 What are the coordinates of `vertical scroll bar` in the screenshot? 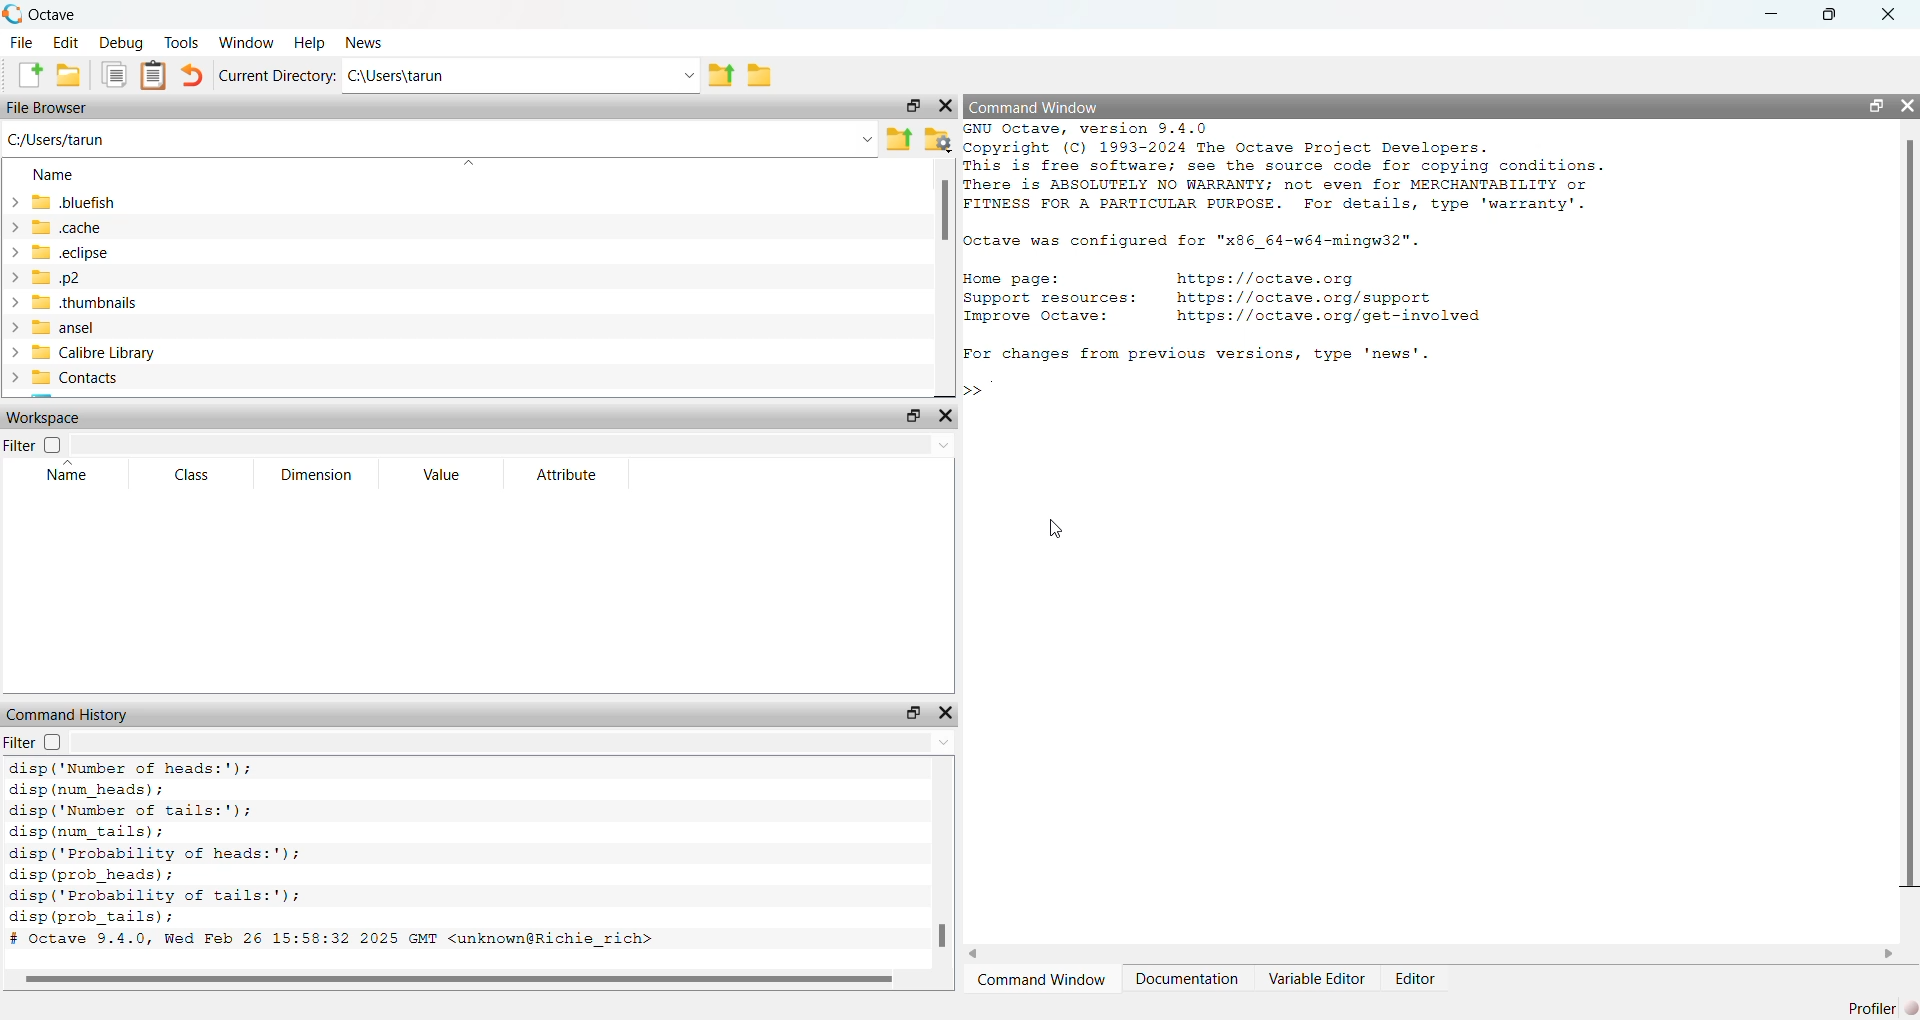 It's located at (943, 863).